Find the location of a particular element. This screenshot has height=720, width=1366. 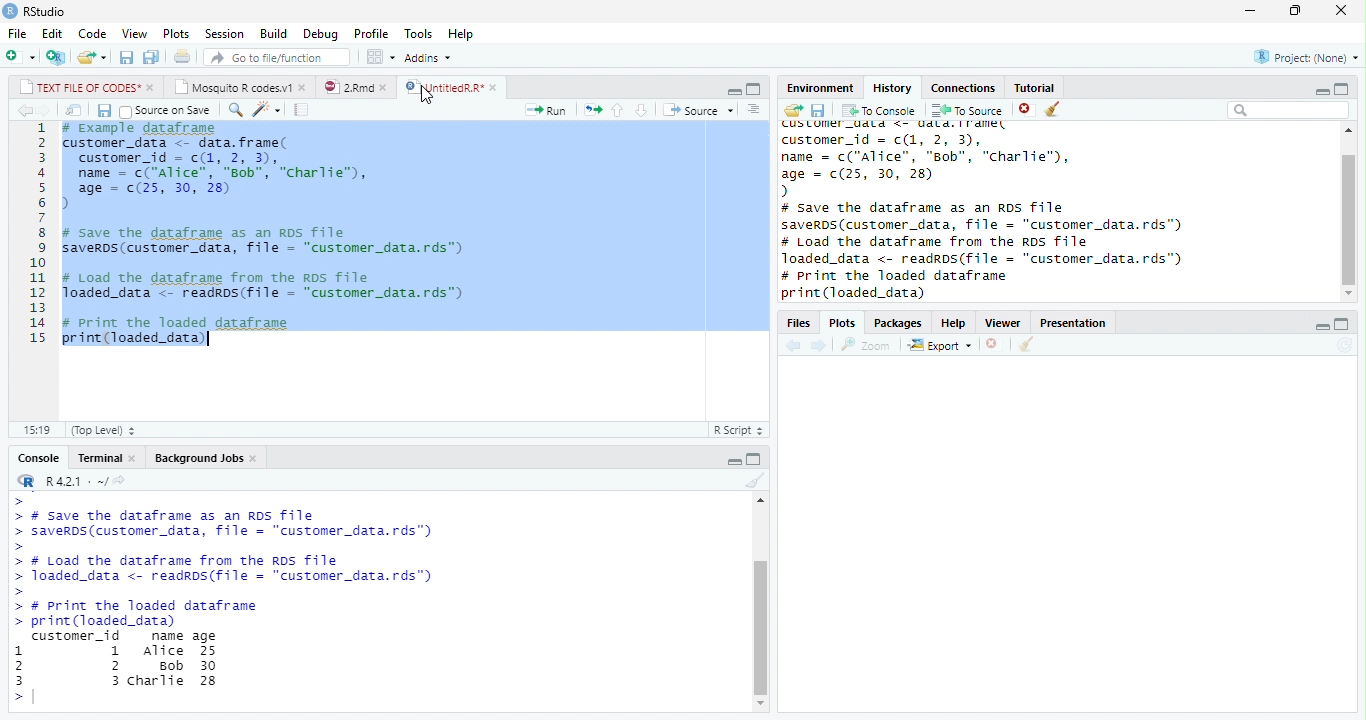

Presentation is located at coordinates (1072, 322).